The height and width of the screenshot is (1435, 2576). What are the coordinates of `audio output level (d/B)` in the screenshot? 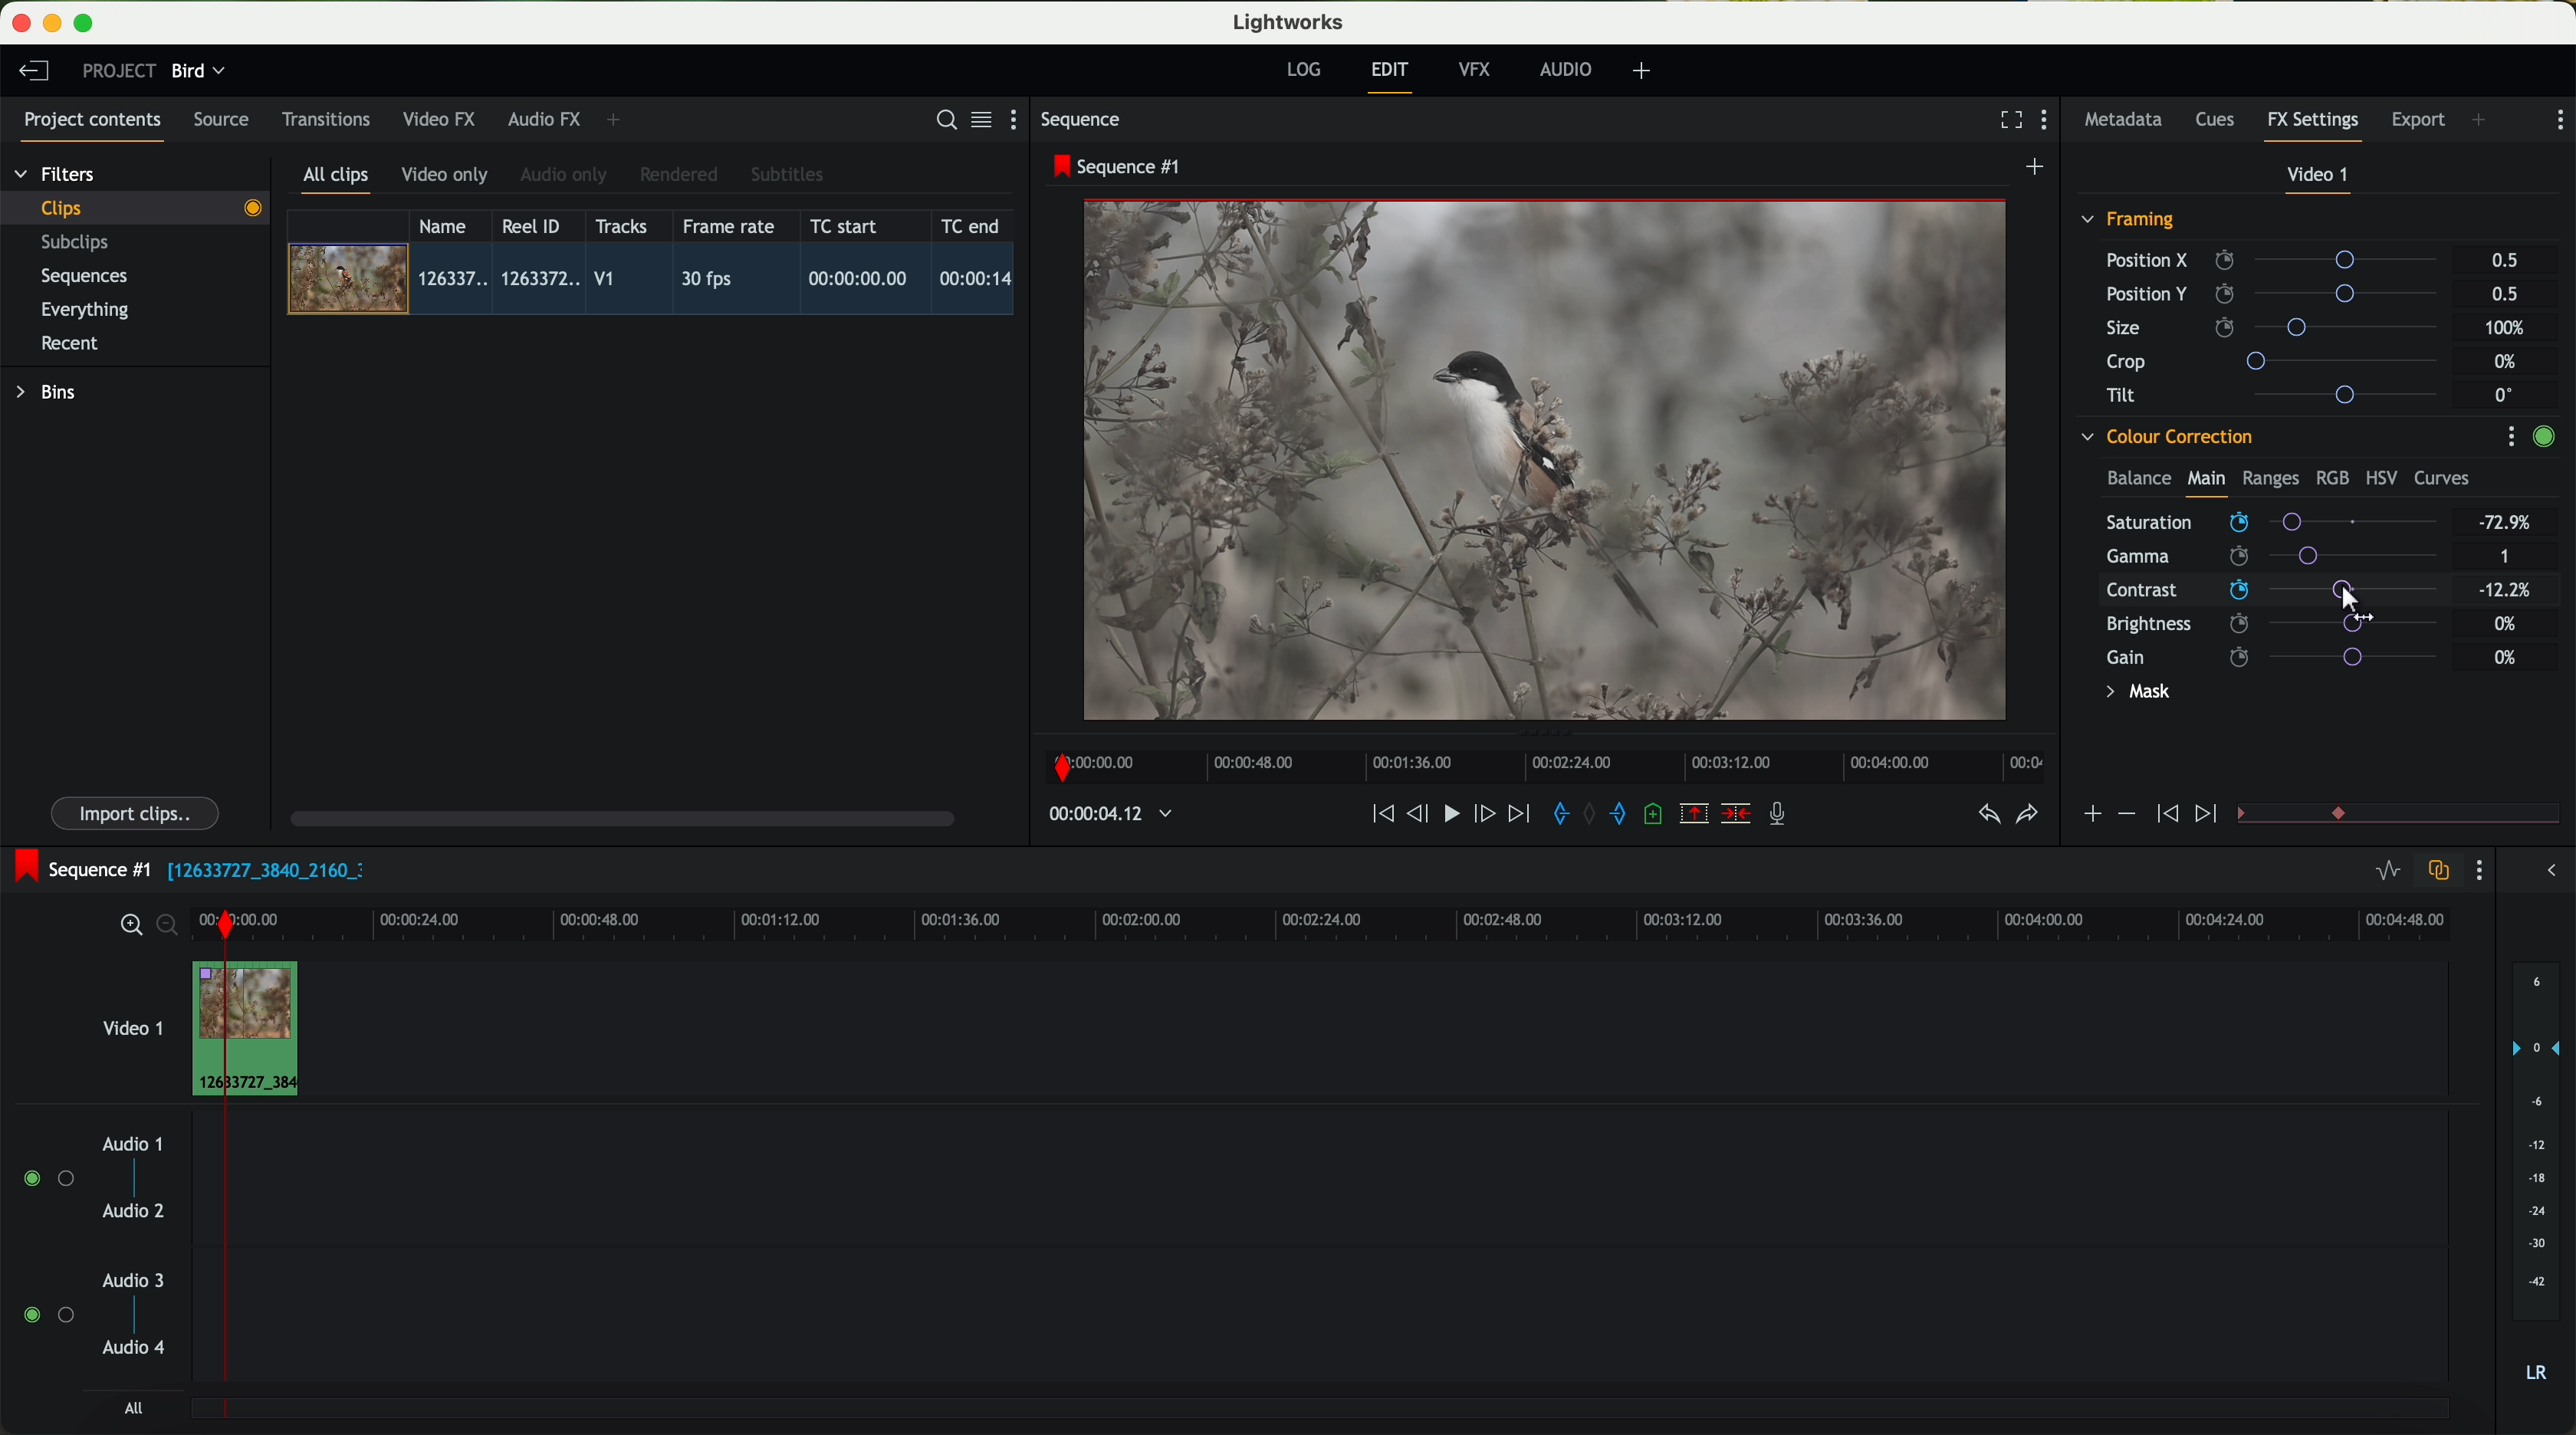 It's located at (2537, 1179).